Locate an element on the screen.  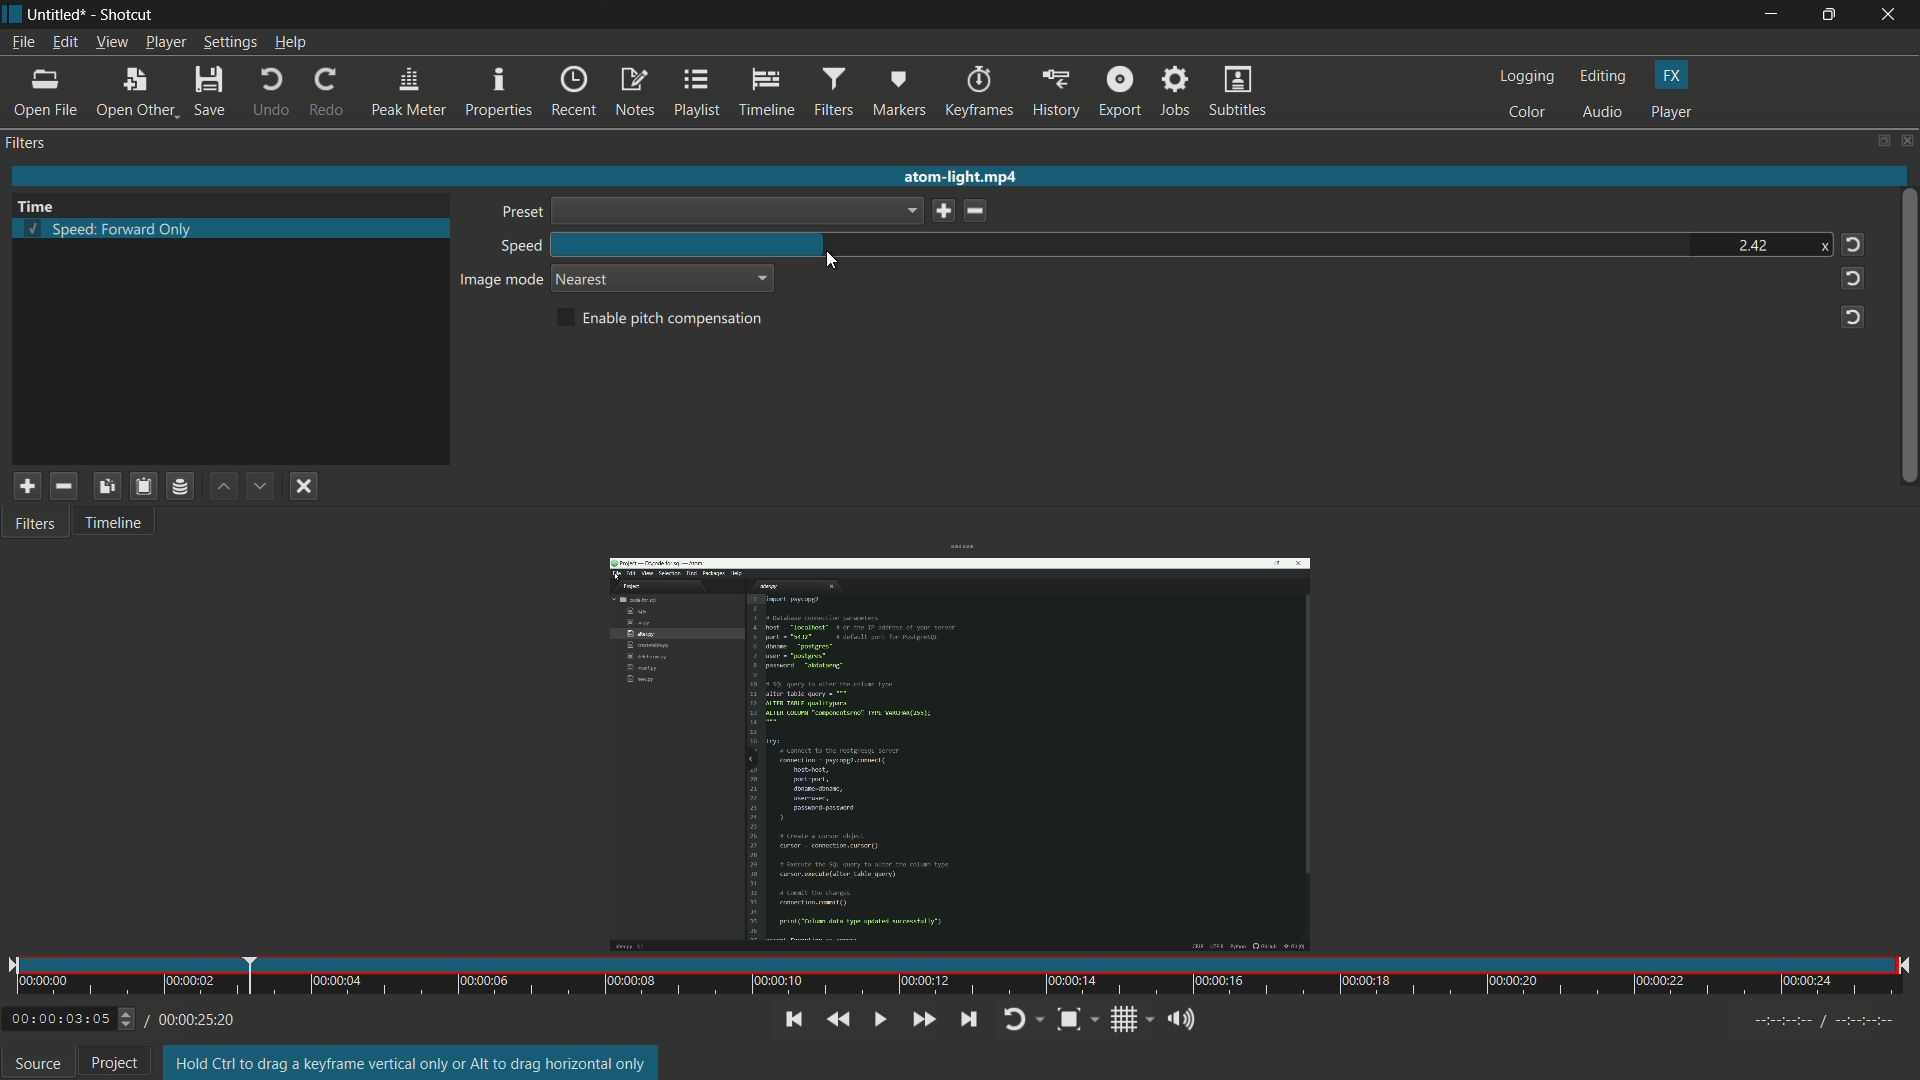
reset to default is located at coordinates (1851, 315).